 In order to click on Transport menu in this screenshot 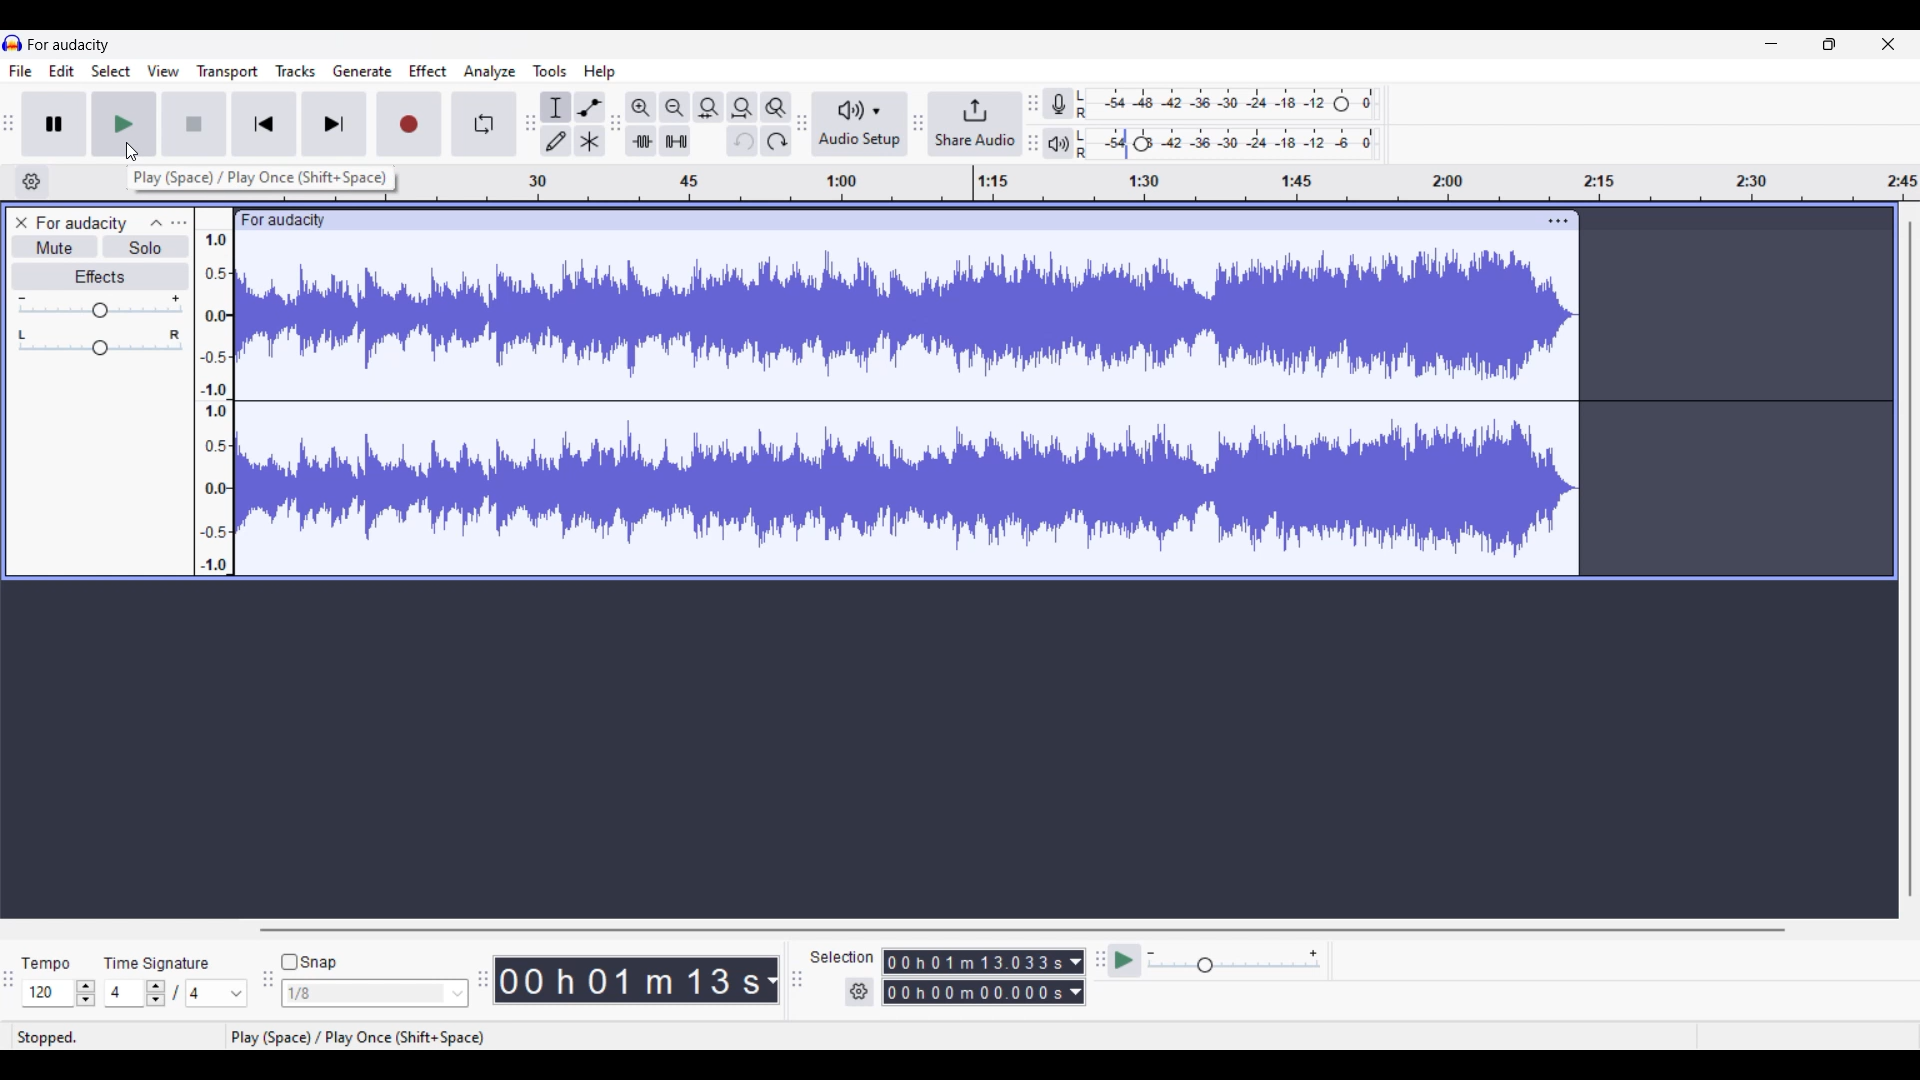, I will do `click(227, 71)`.